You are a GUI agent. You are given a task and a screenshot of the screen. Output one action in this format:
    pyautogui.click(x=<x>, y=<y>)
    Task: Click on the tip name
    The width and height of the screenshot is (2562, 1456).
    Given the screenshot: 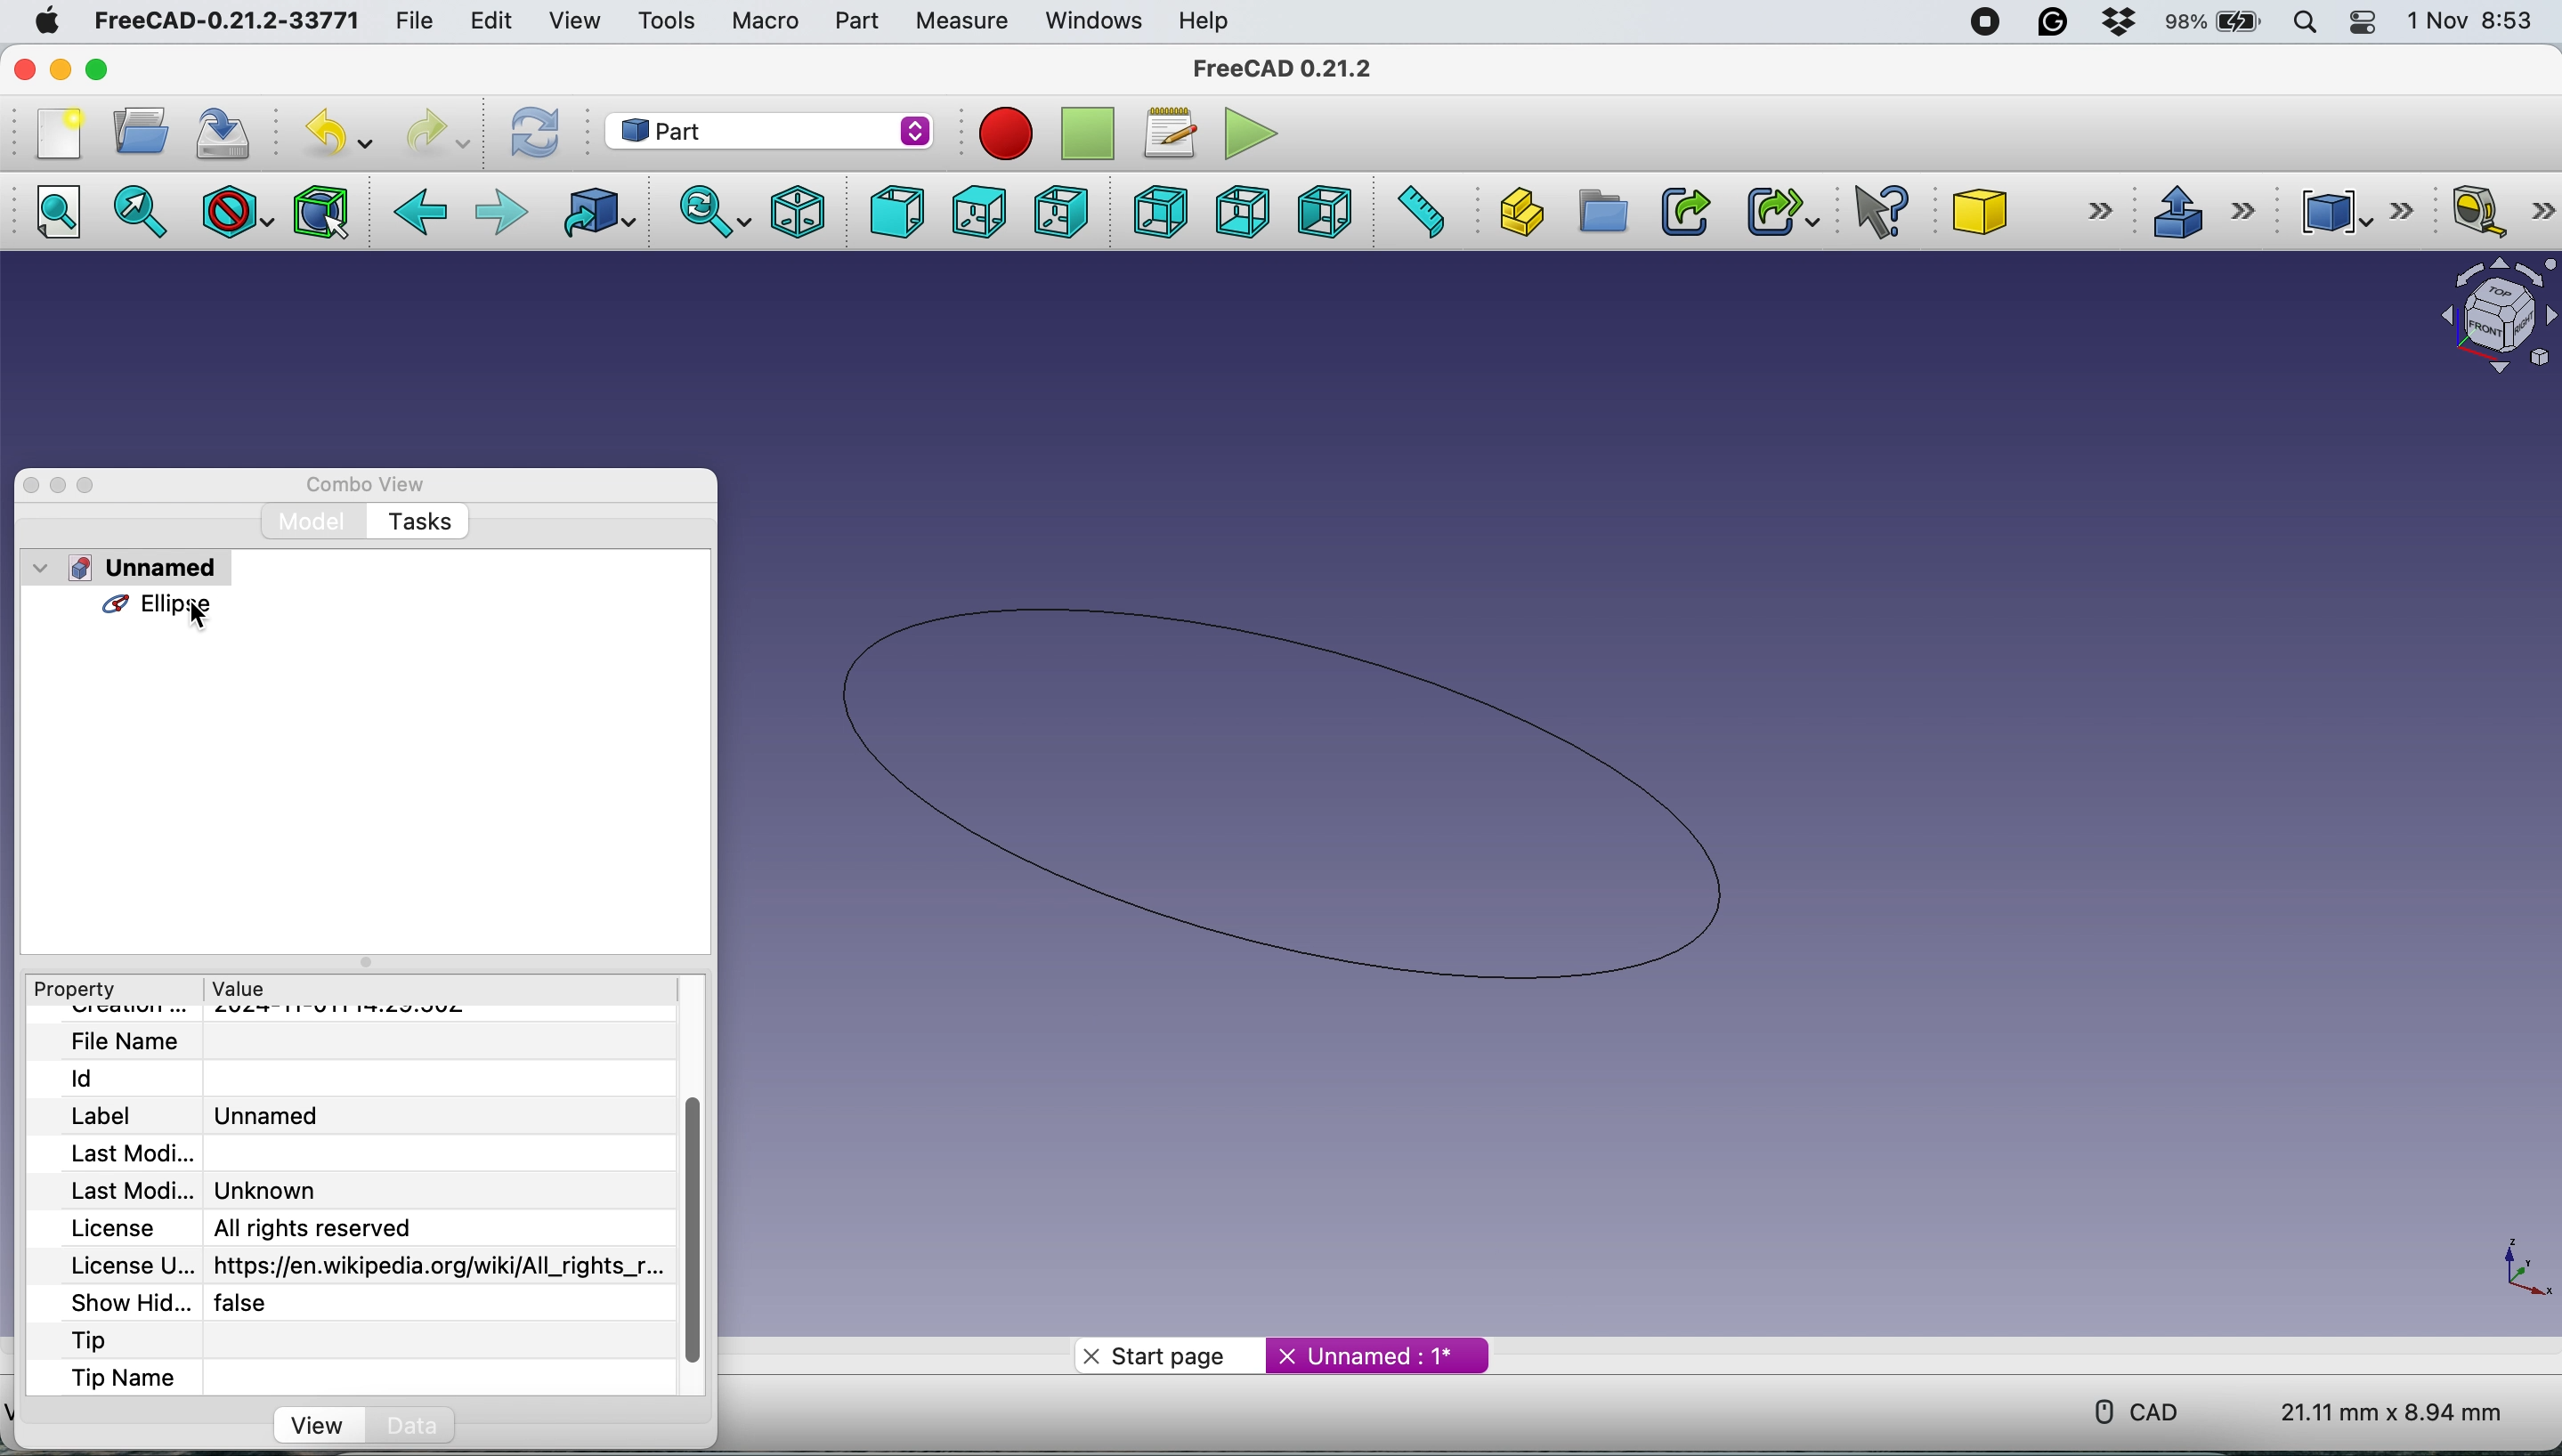 What is the action you would take?
    pyautogui.click(x=125, y=1376)
    